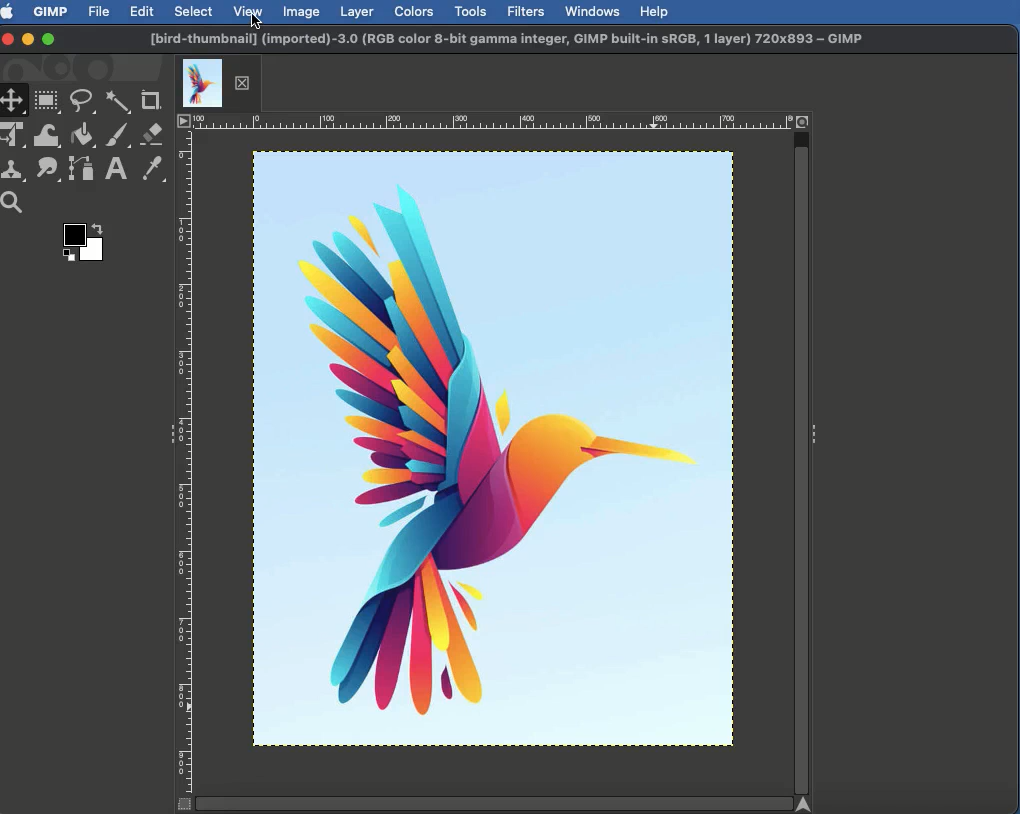 The height and width of the screenshot is (814, 1020). Describe the element at coordinates (48, 135) in the screenshot. I see `Warp transformation` at that location.